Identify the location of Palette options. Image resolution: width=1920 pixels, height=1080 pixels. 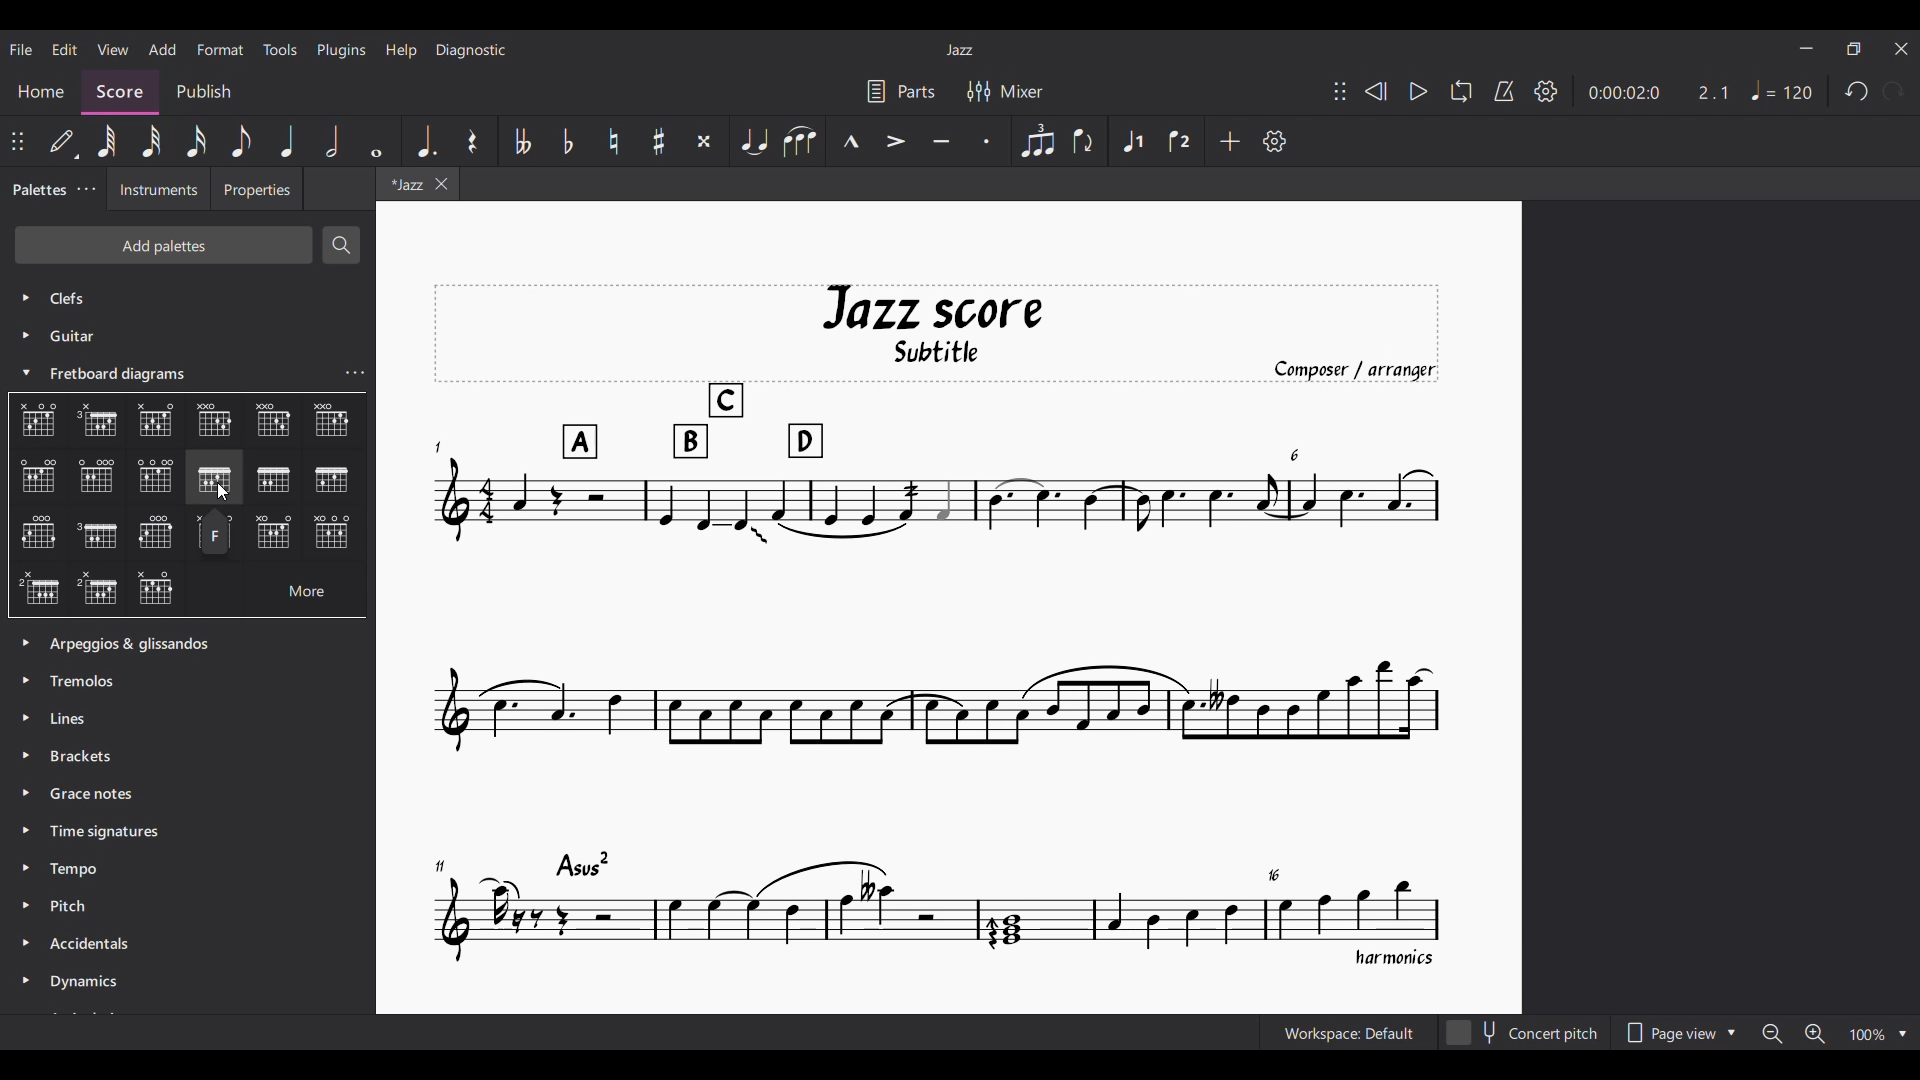
(153, 639).